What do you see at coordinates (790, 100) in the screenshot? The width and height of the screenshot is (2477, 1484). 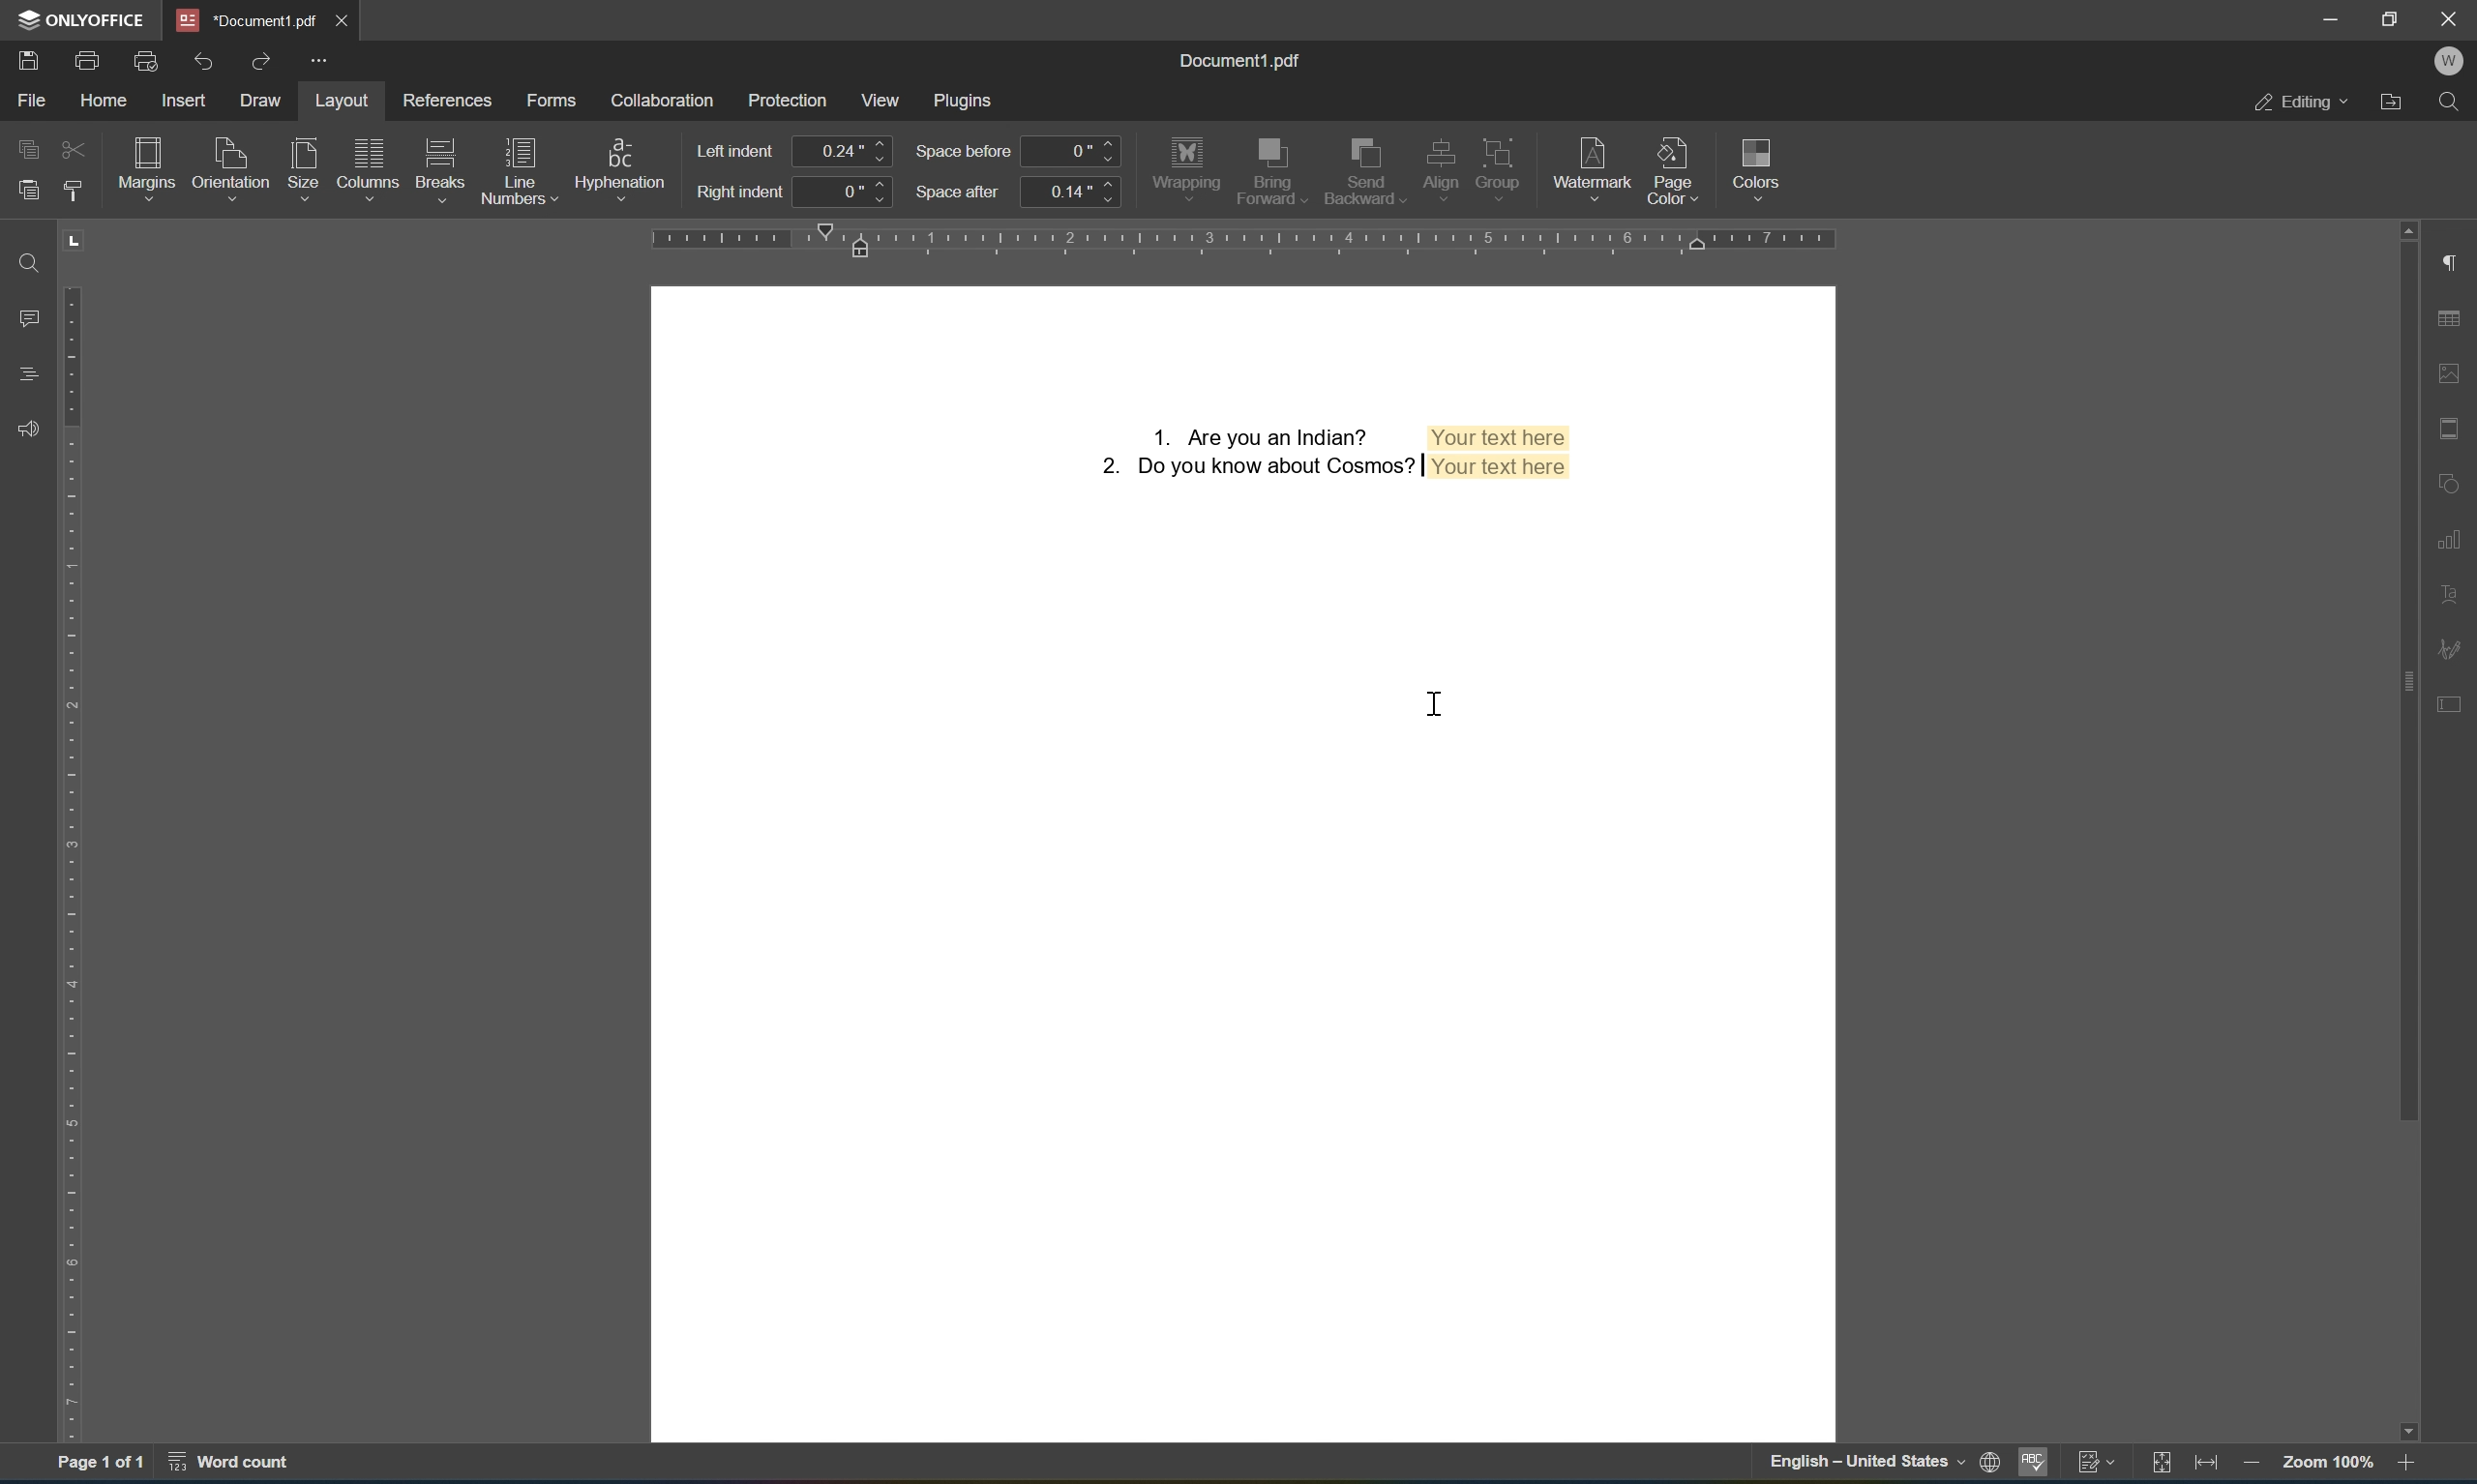 I see `protection` at bounding box center [790, 100].